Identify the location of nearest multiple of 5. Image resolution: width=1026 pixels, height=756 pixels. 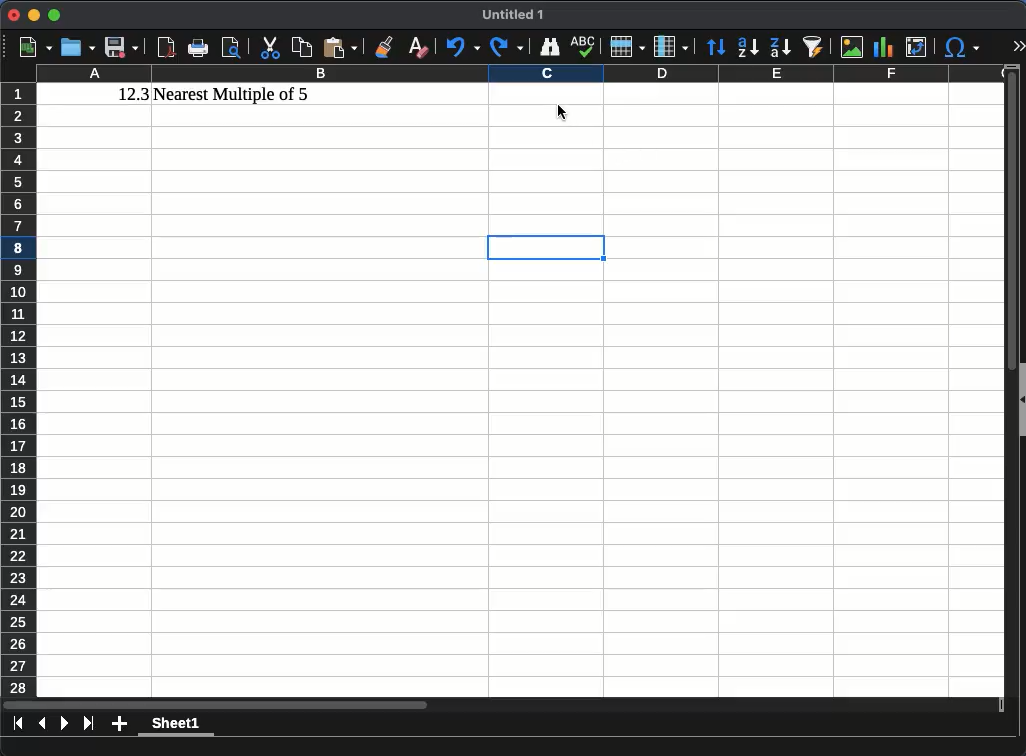
(233, 95).